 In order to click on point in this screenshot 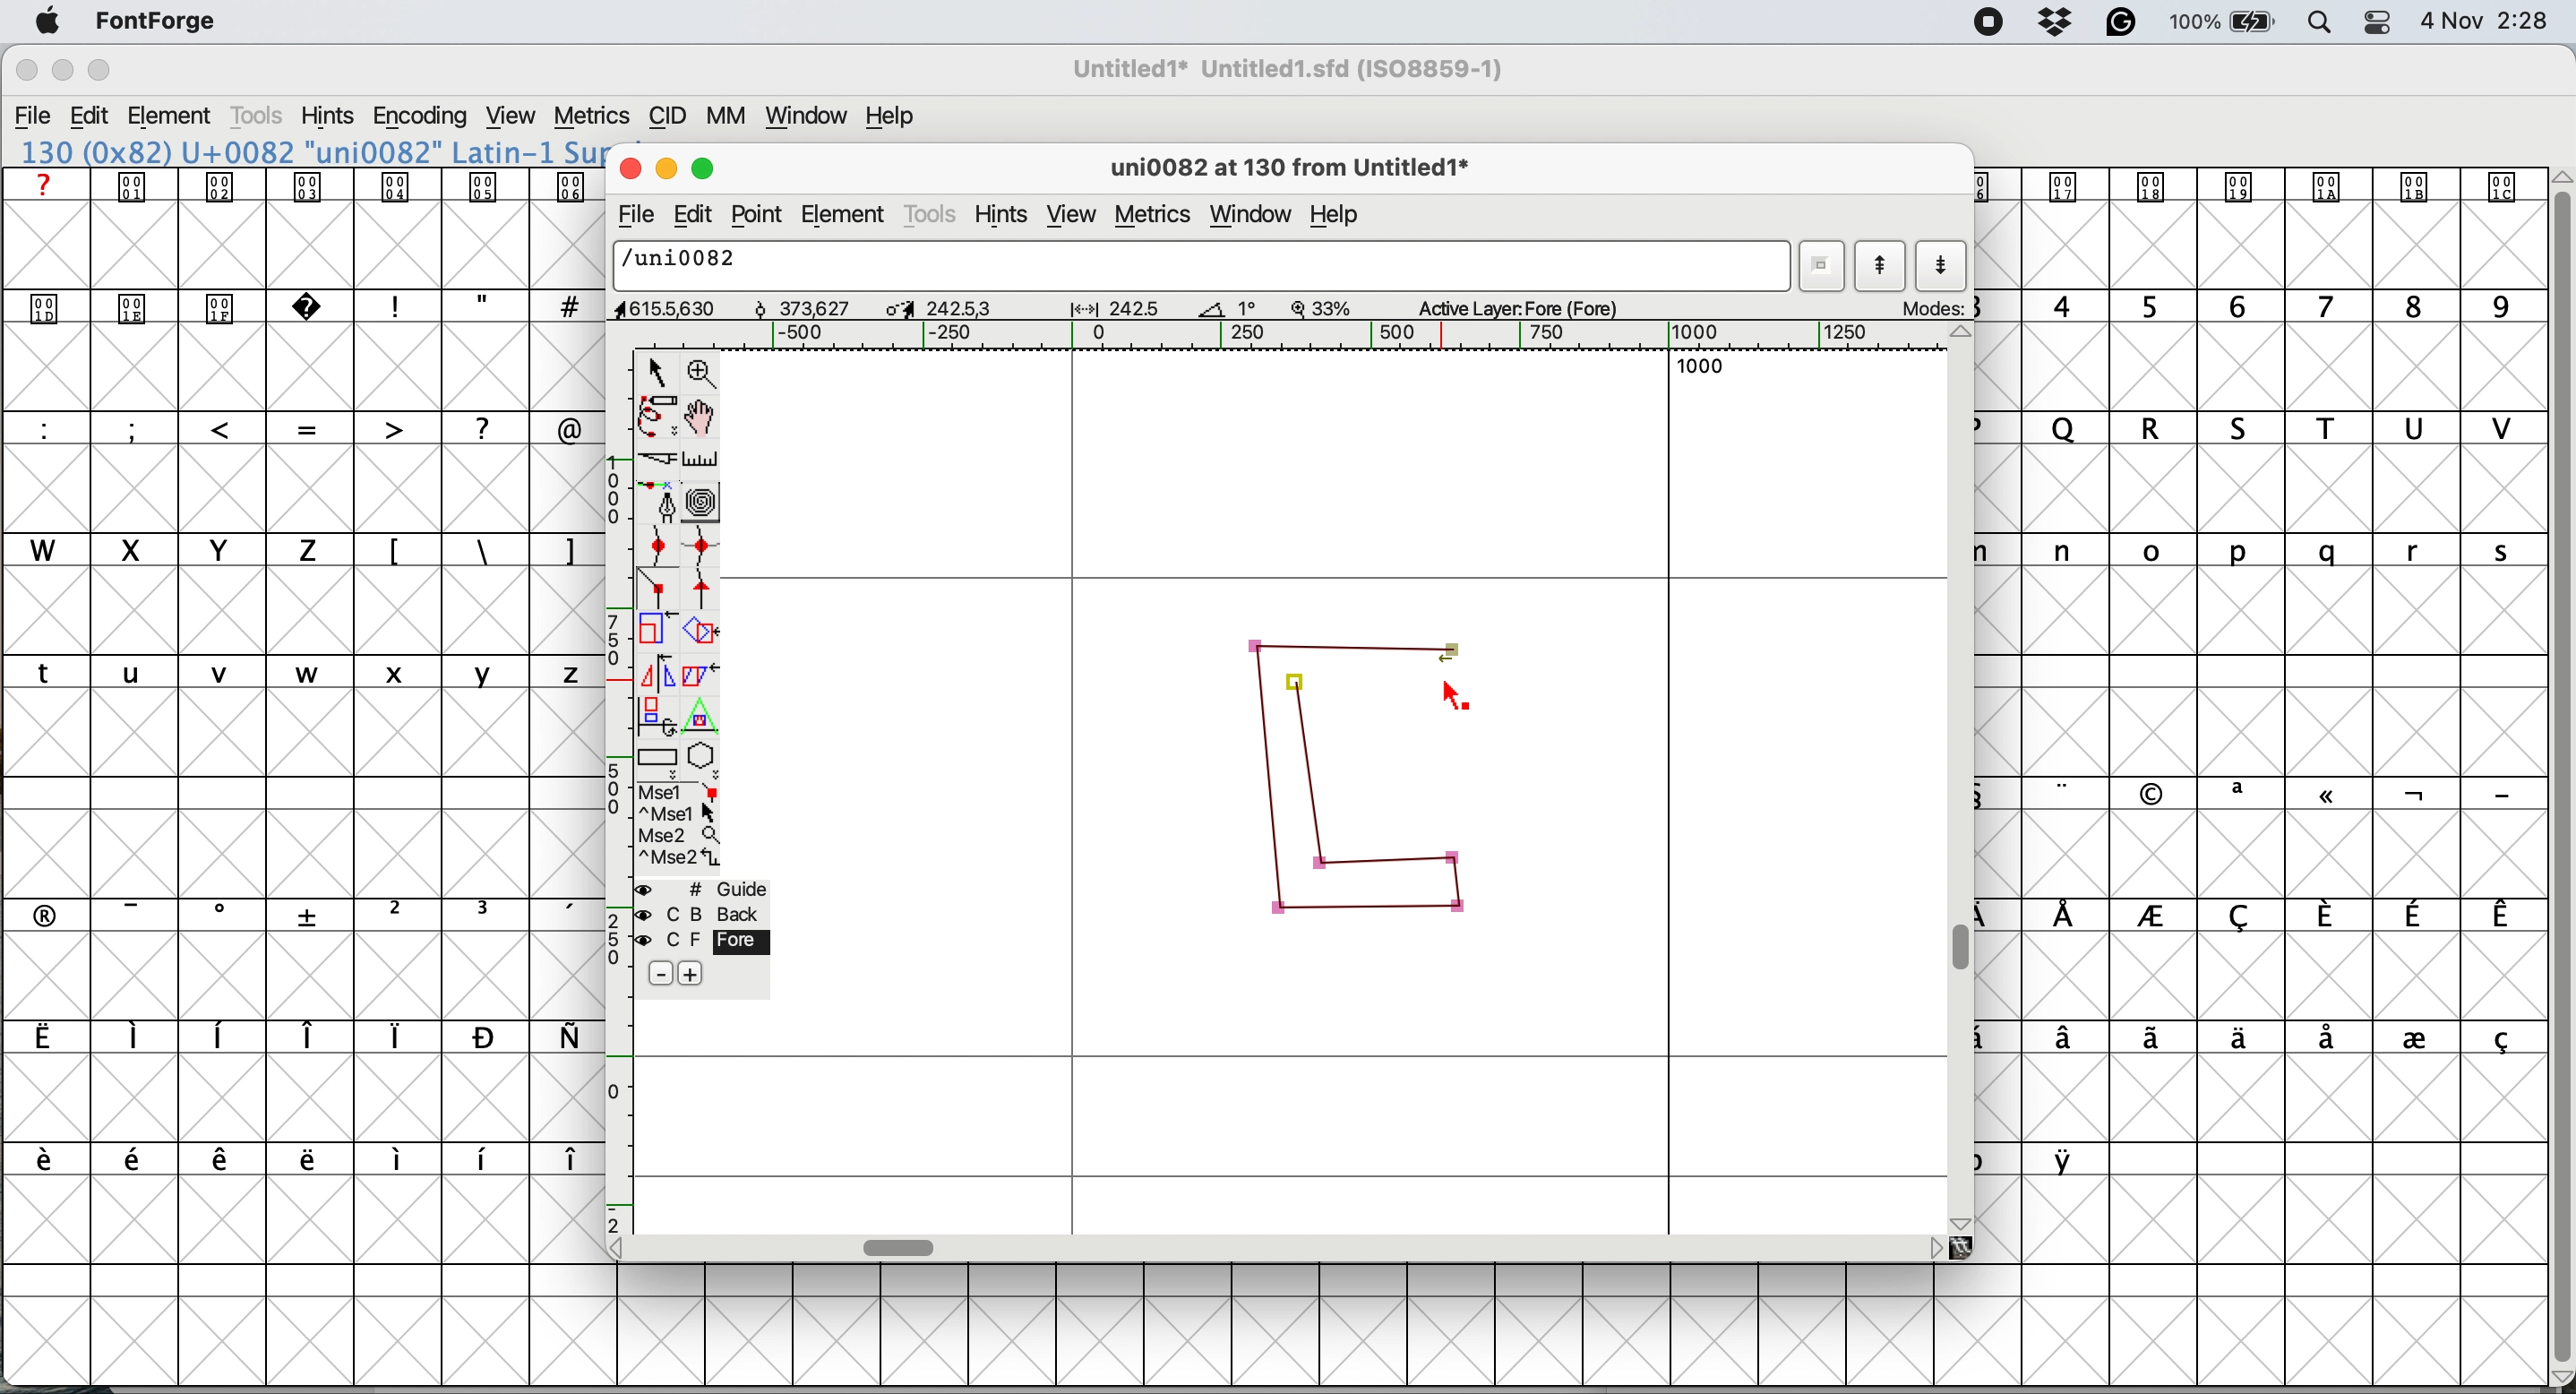, I will do `click(758, 215)`.